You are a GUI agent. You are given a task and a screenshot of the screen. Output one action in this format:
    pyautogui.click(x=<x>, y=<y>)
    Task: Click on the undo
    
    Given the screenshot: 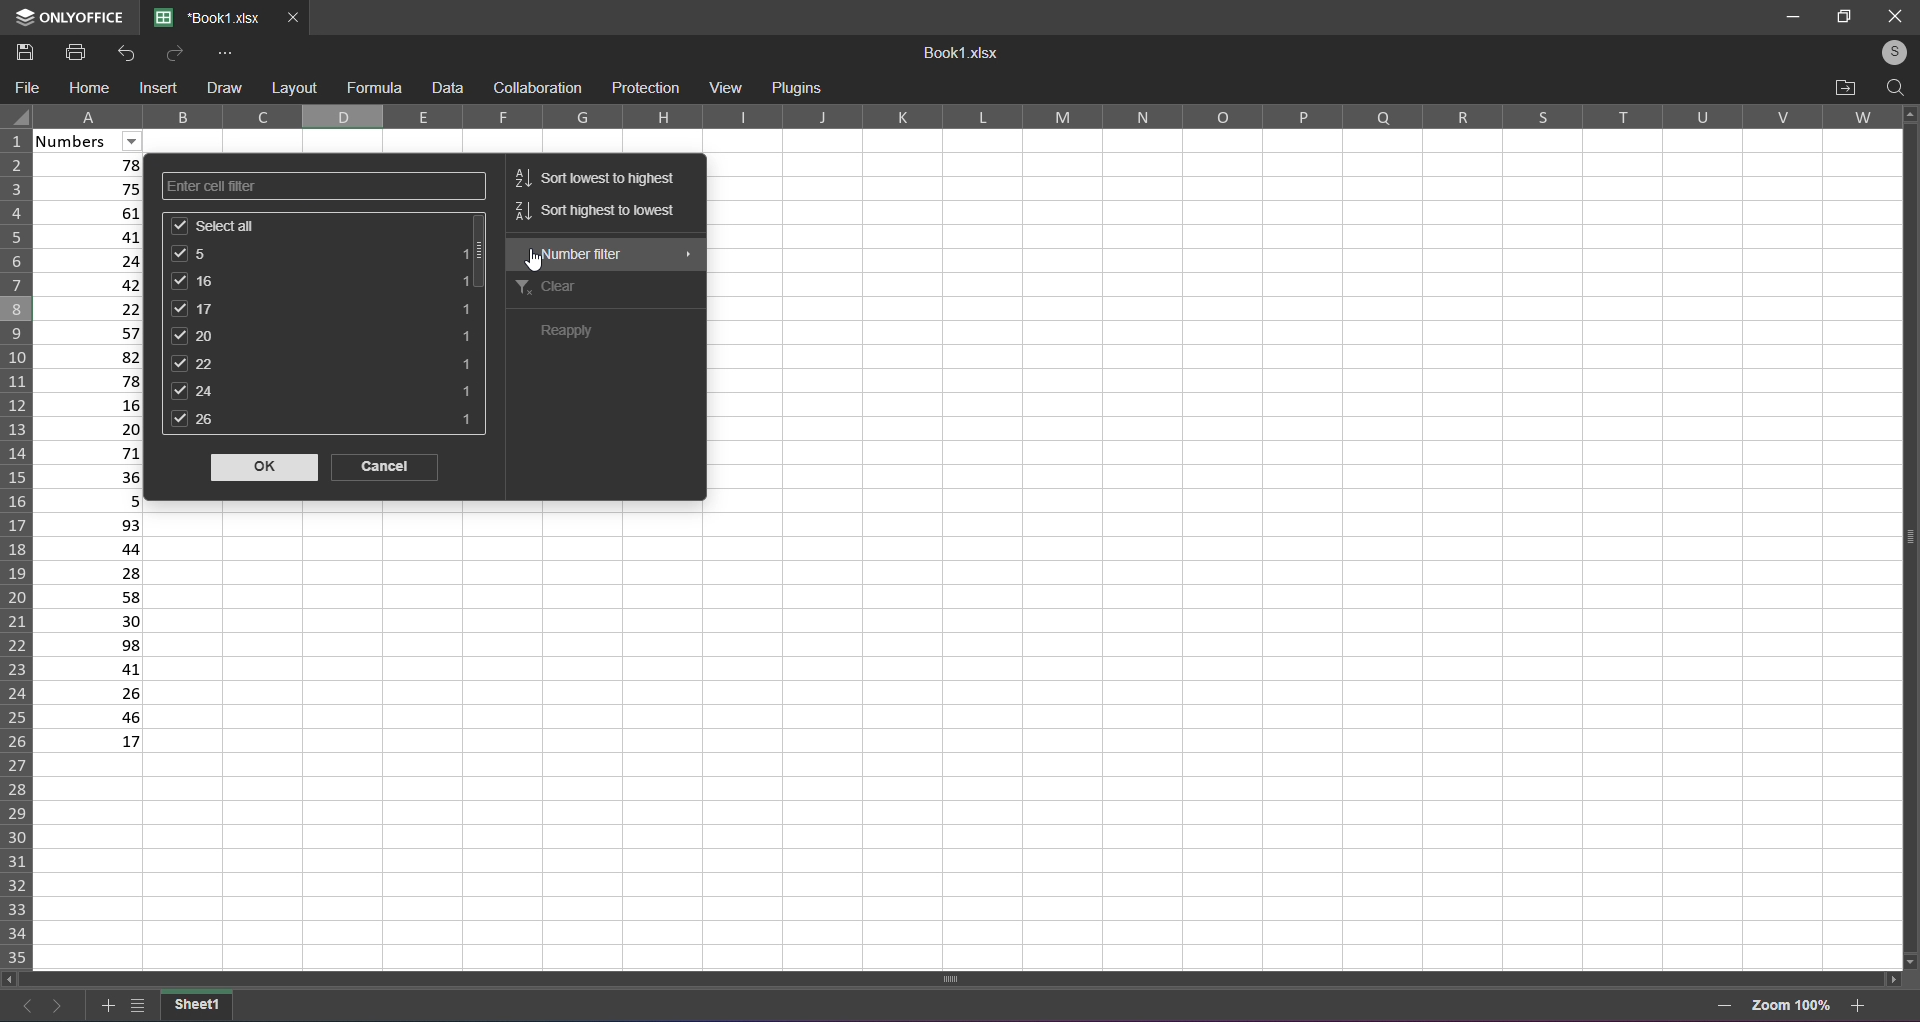 What is the action you would take?
    pyautogui.click(x=130, y=53)
    